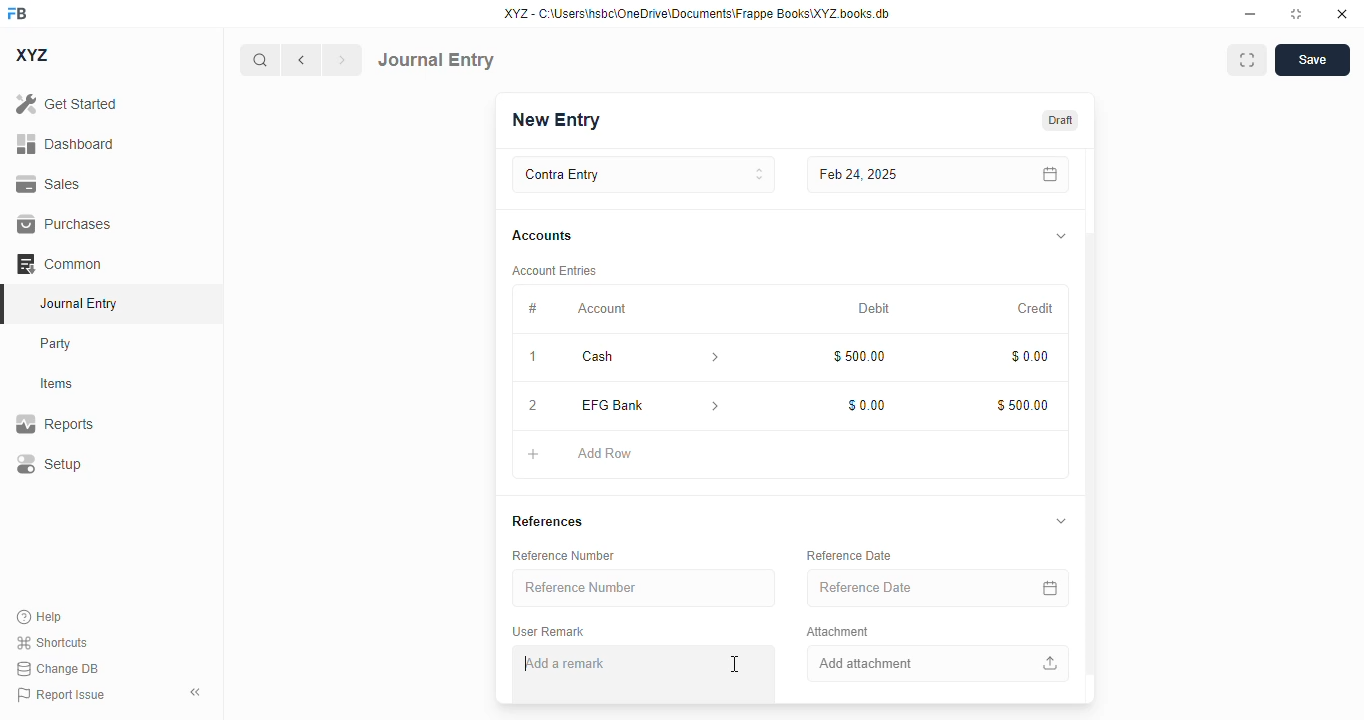  Describe the element at coordinates (533, 406) in the screenshot. I see `2` at that location.